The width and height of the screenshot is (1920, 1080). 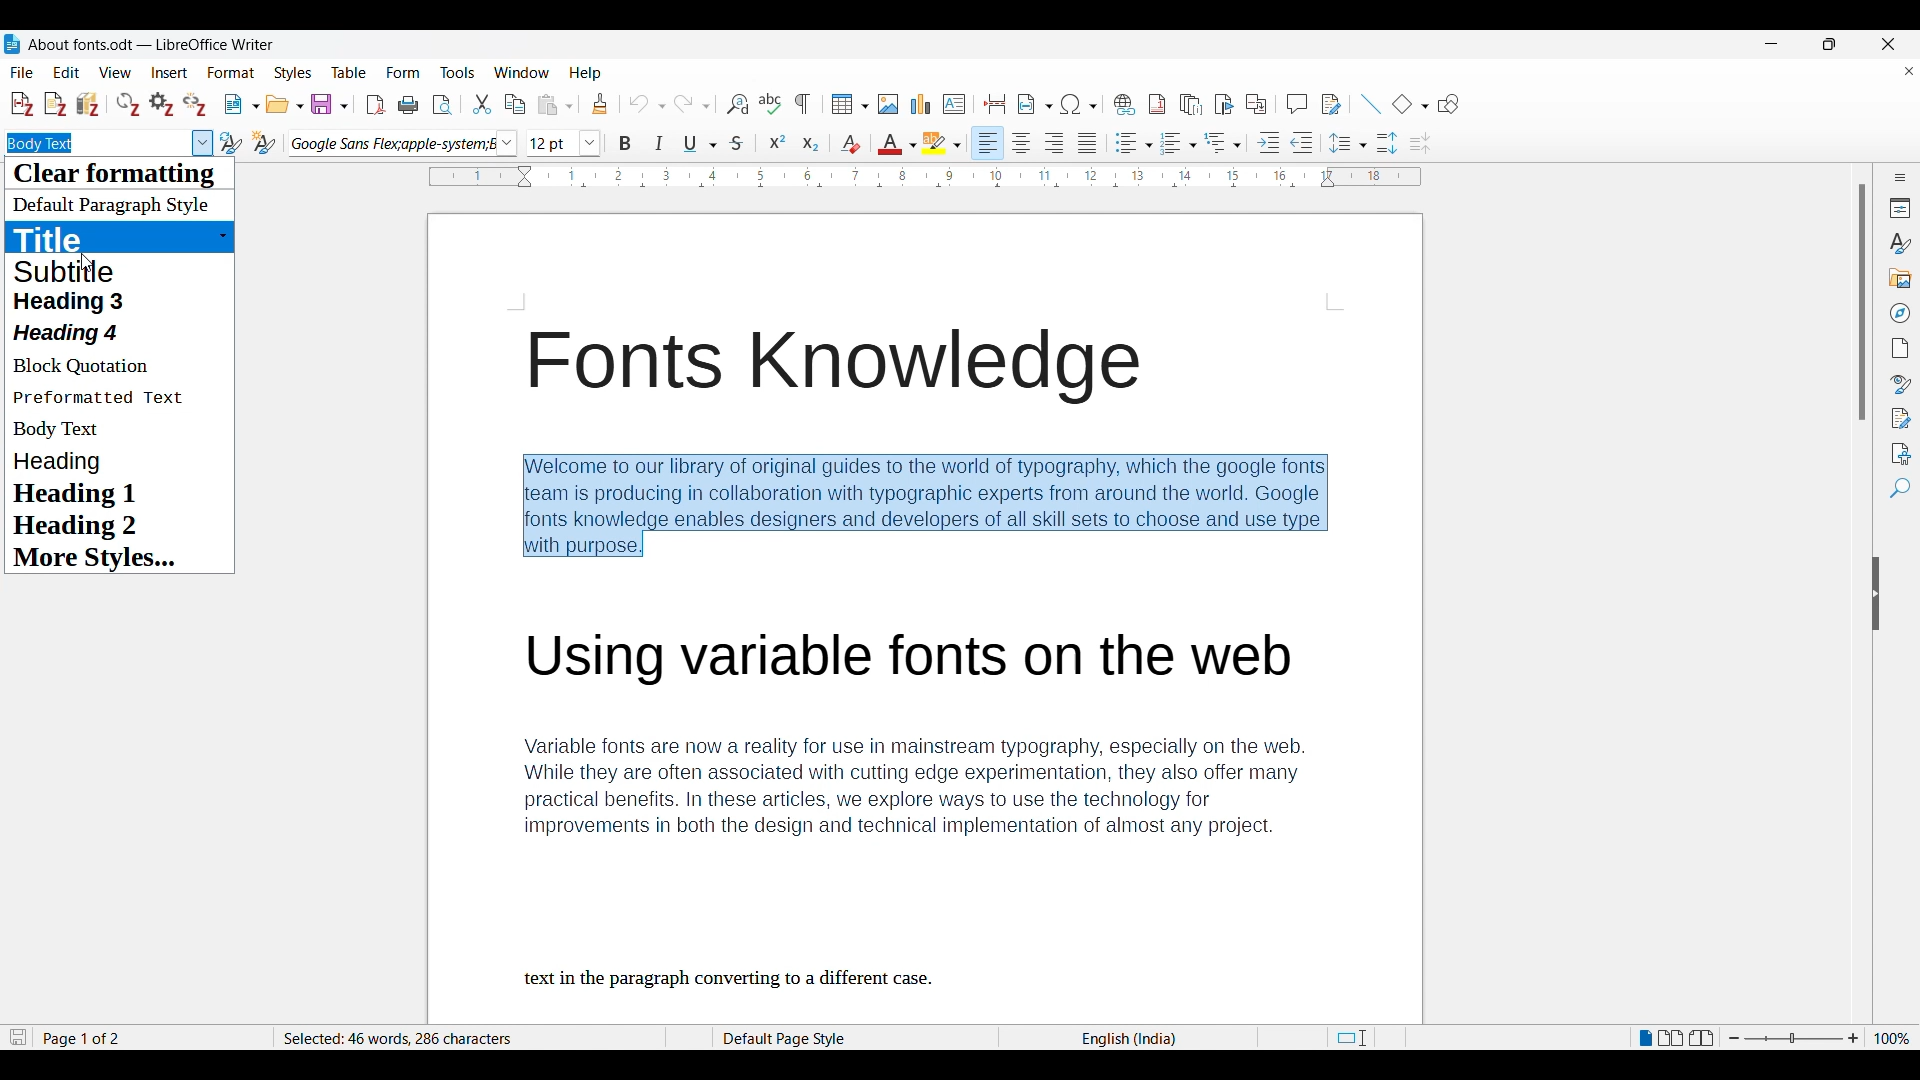 I want to click on Book view, so click(x=1702, y=1038).